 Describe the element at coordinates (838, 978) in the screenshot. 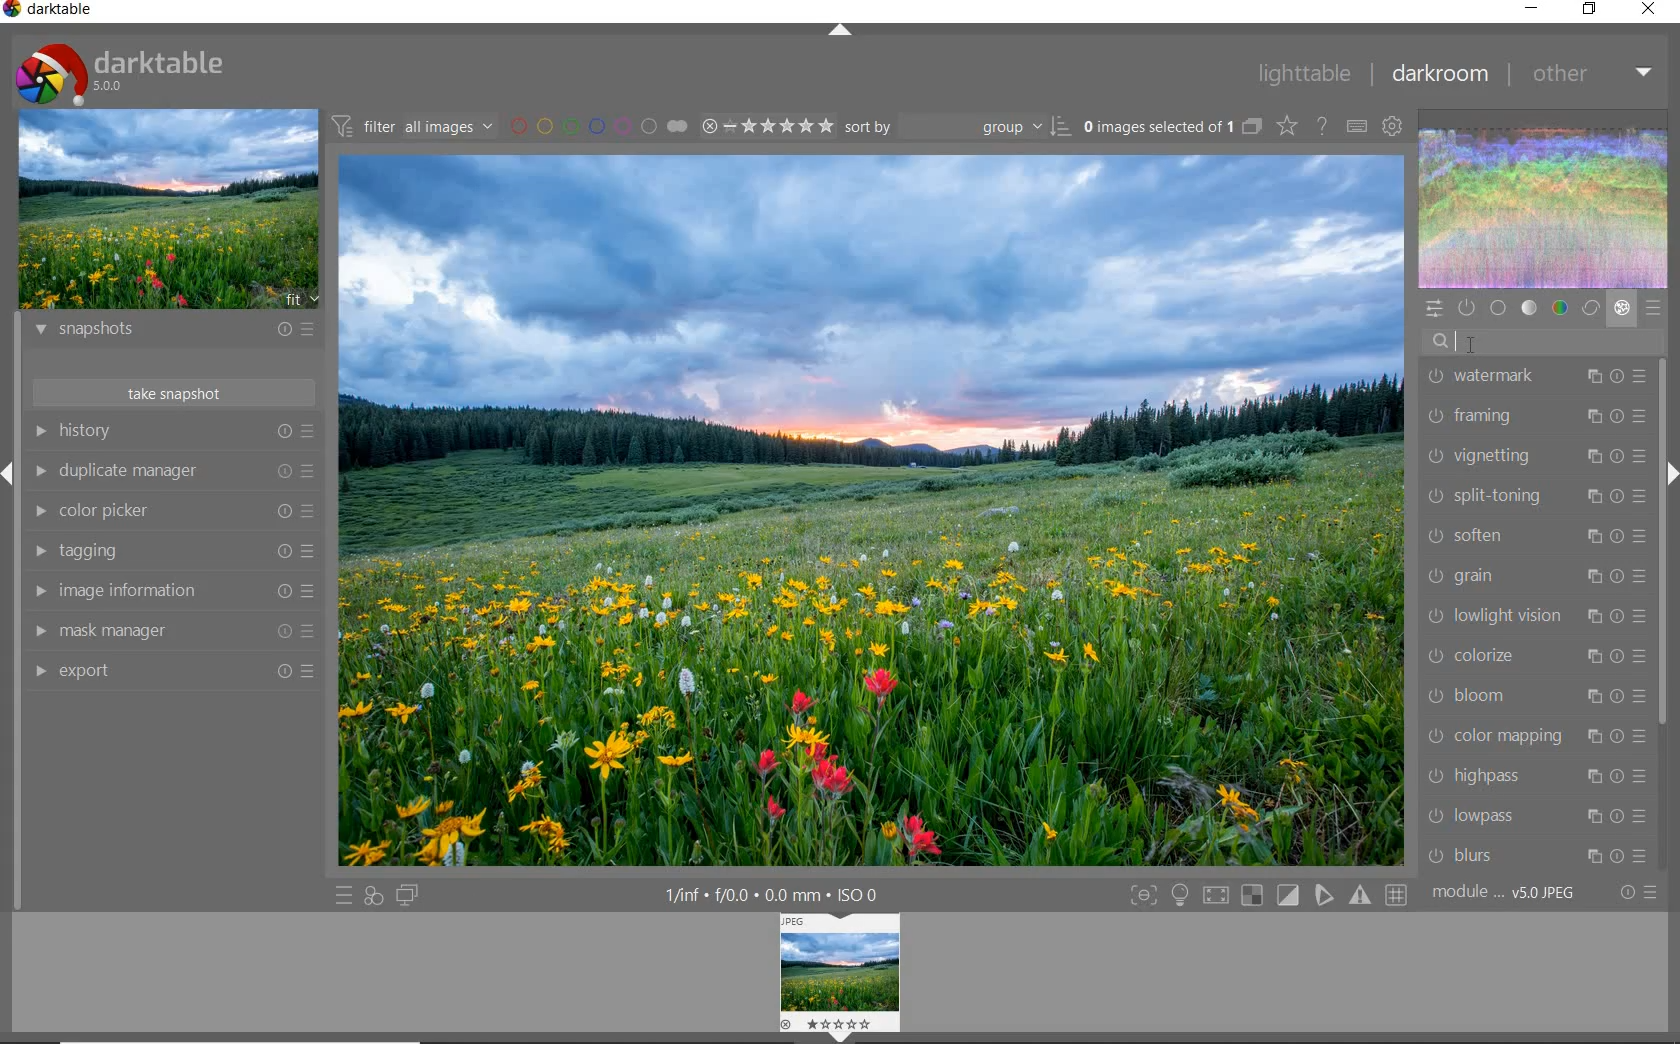

I see `image preview` at that location.